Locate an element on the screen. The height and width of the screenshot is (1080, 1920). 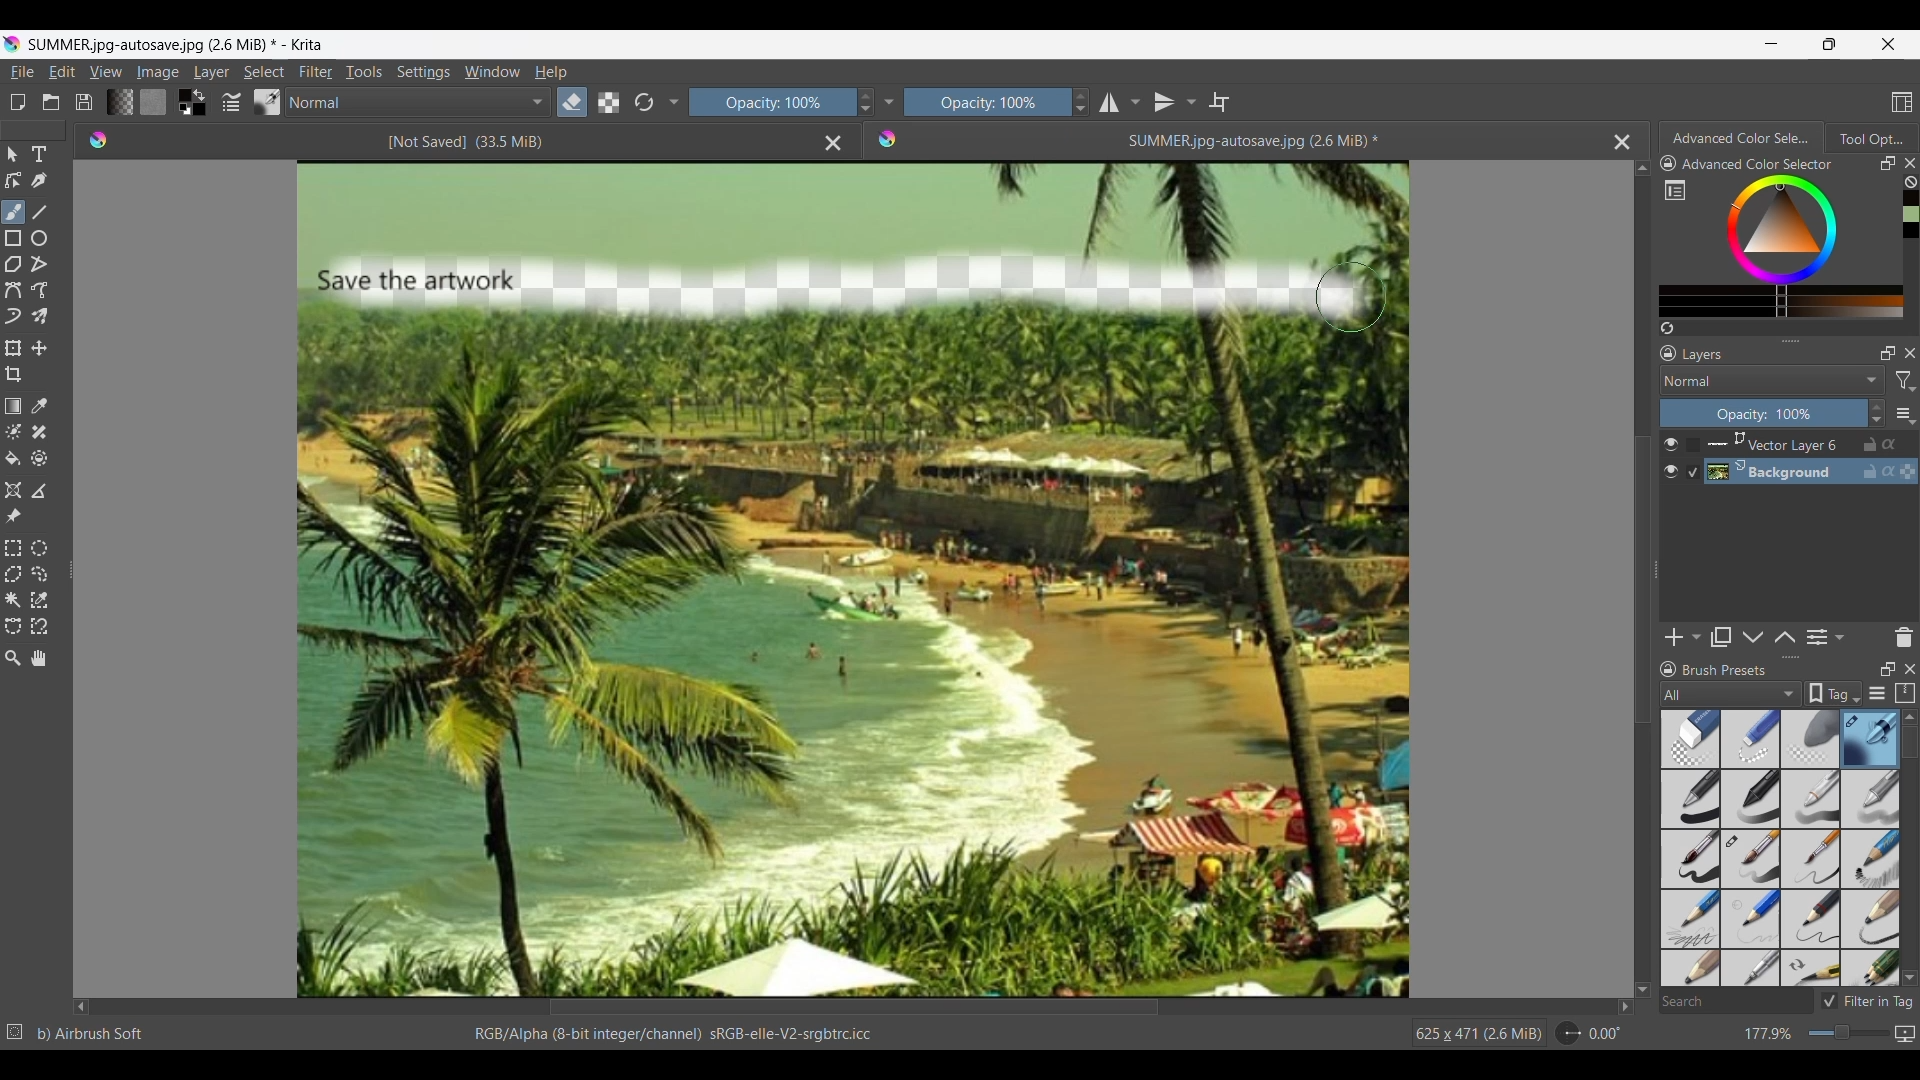
Increase/Decrease opacity is located at coordinates (1877, 413).